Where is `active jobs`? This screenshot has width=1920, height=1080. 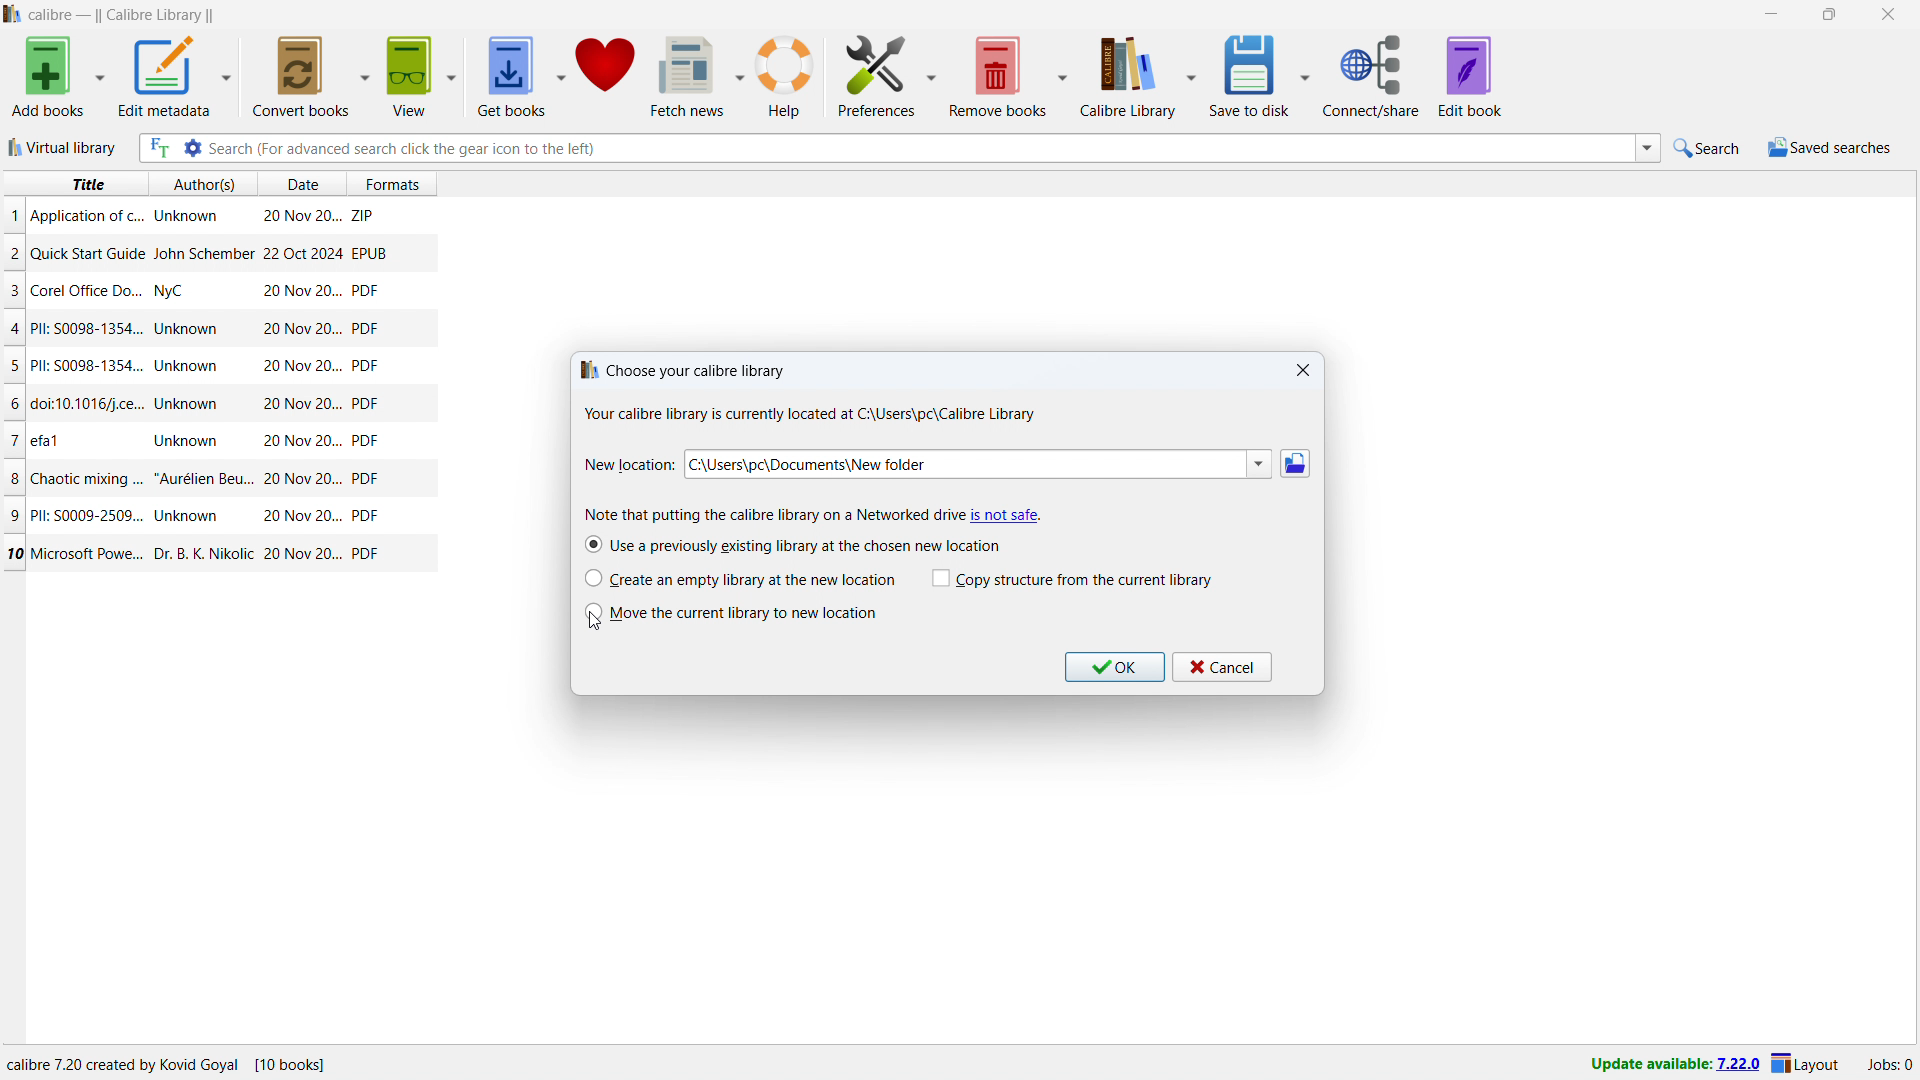
active jobs is located at coordinates (1890, 1065).